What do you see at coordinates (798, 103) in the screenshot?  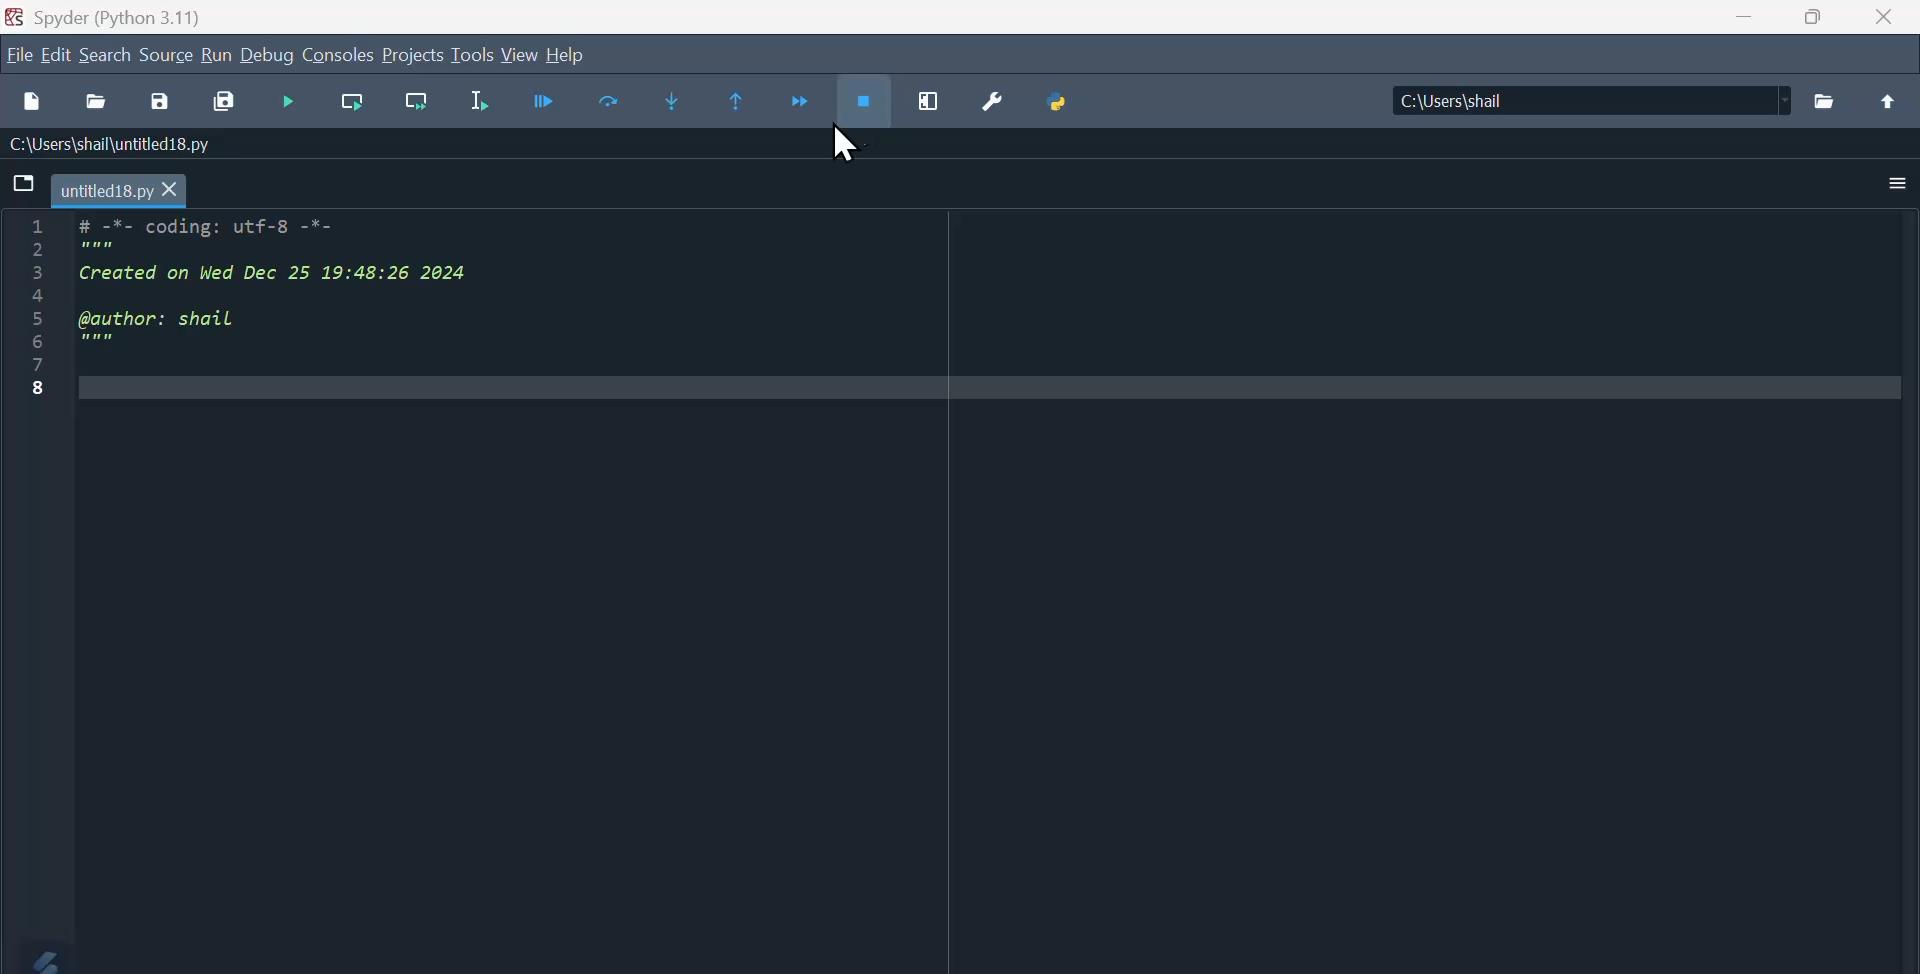 I see `Continue execution until breakout` at bounding box center [798, 103].